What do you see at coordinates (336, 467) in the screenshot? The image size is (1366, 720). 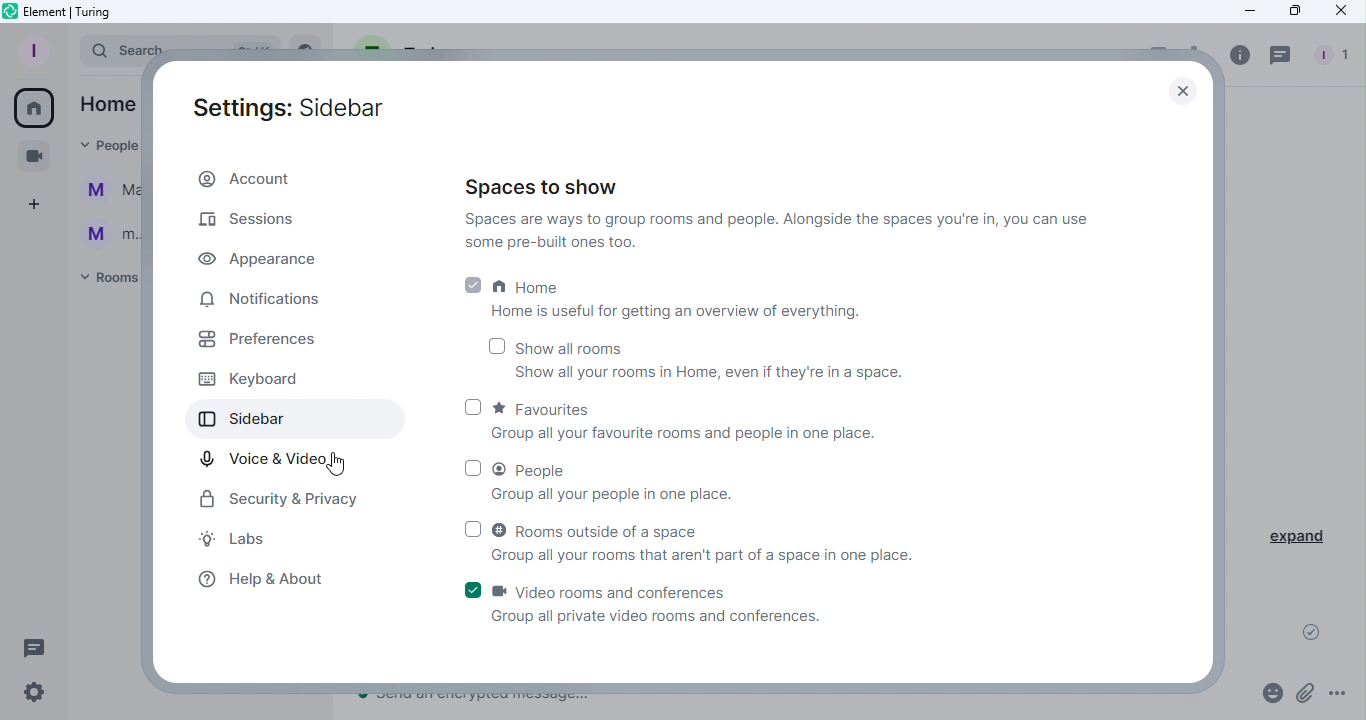 I see `Cursor` at bounding box center [336, 467].